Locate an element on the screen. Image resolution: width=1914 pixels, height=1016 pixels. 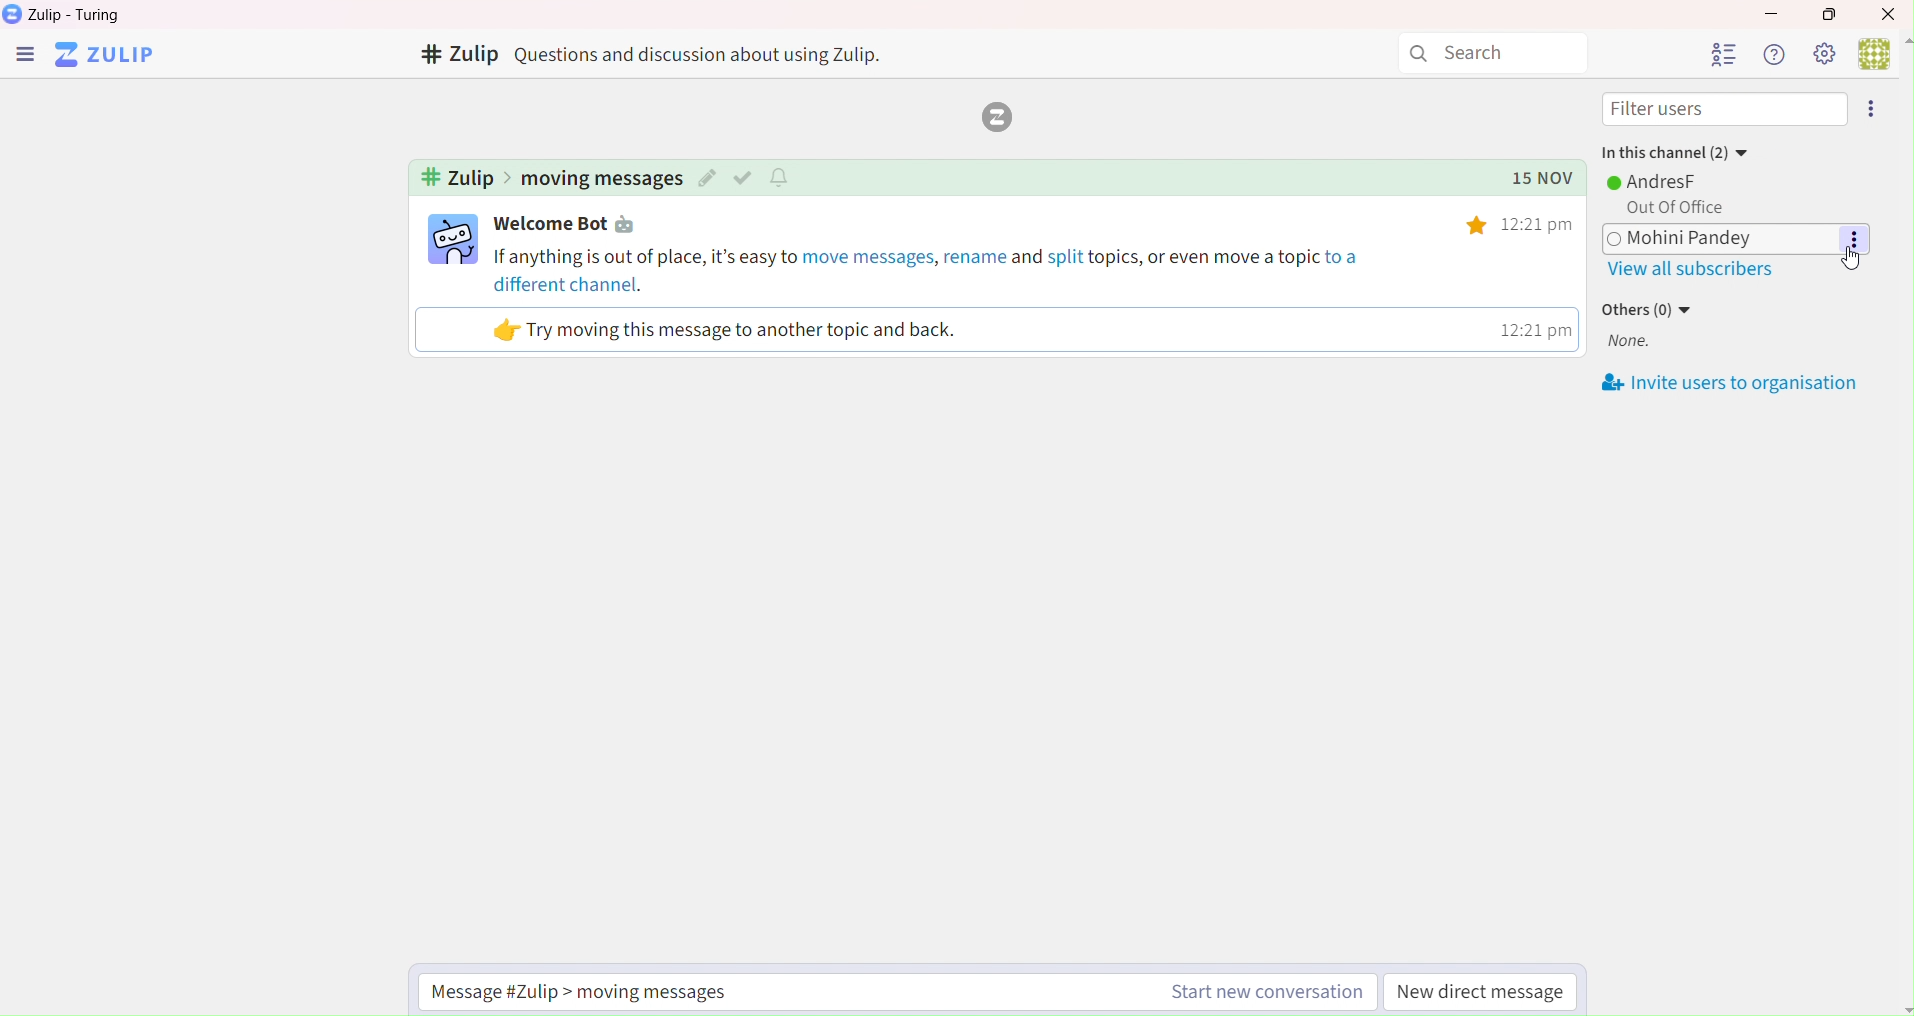
Zulip - Turing is located at coordinates (80, 15).